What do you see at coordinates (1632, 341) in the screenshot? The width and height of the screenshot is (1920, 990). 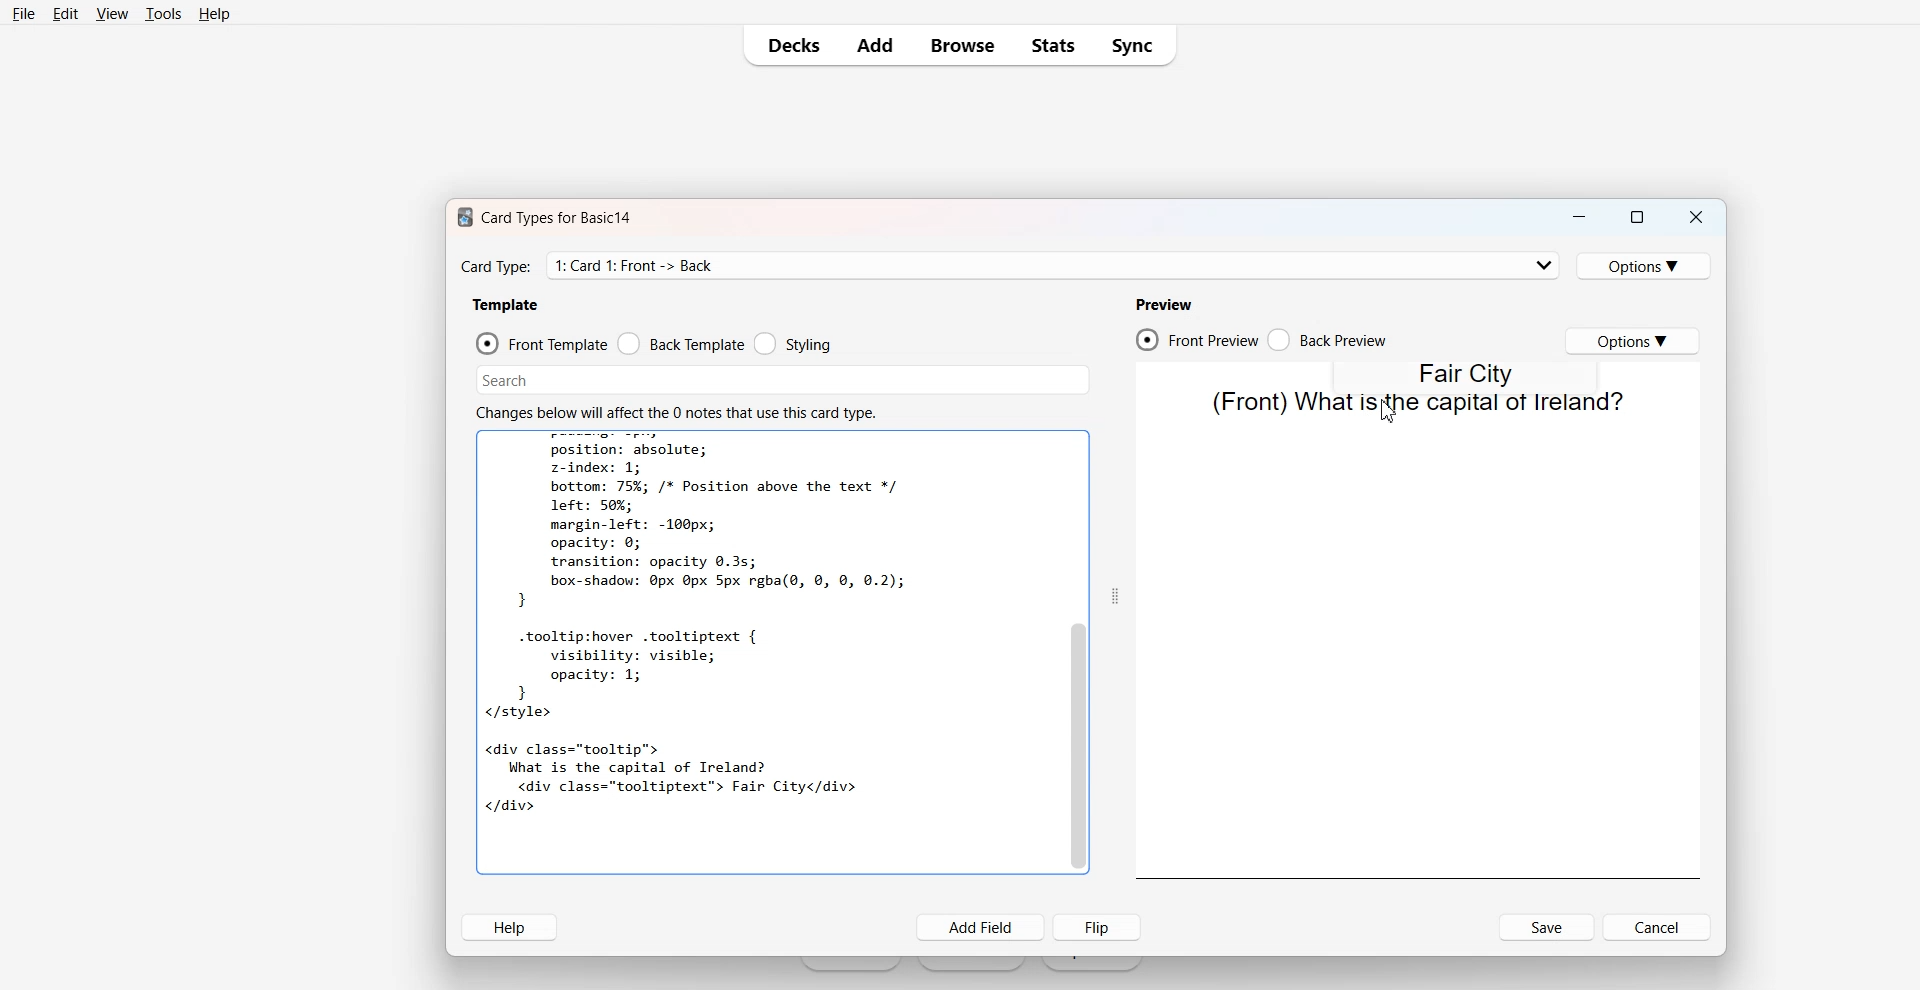 I see `Options` at bounding box center [1632, 341].